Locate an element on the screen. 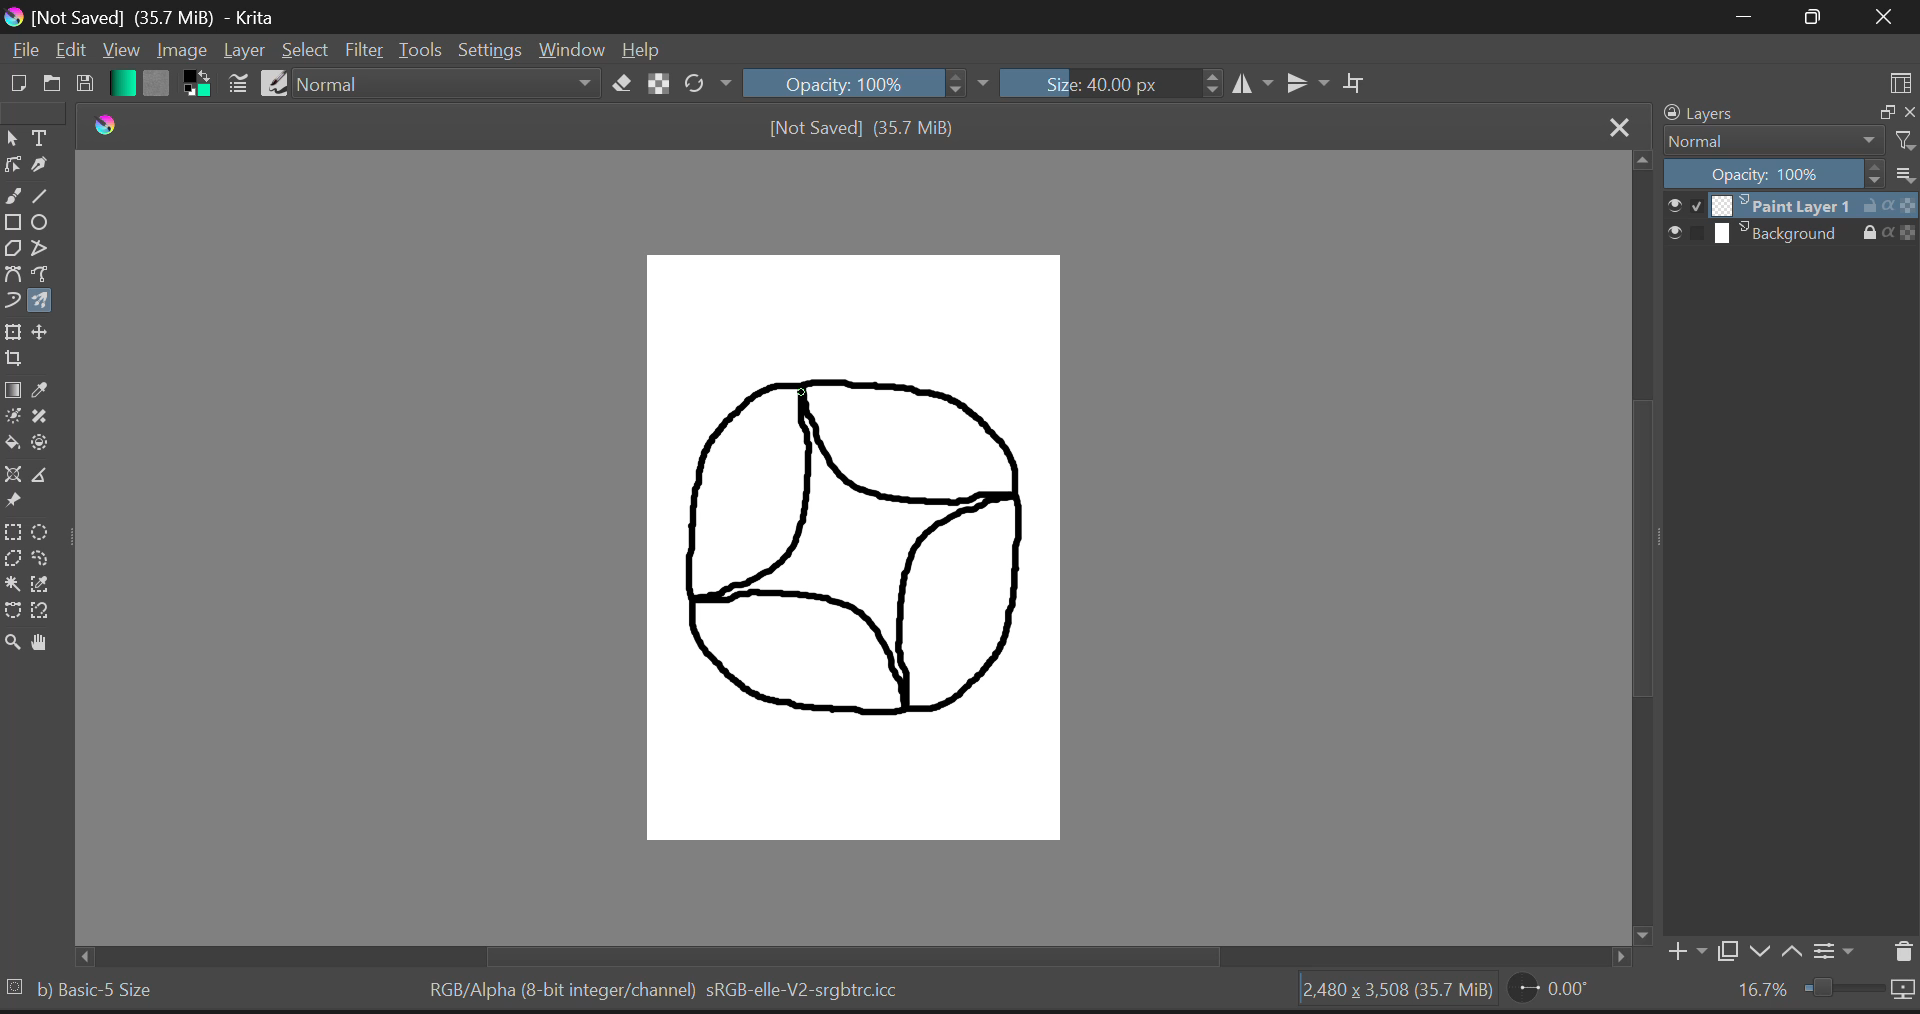  Image is located at coordinates (182, 51).